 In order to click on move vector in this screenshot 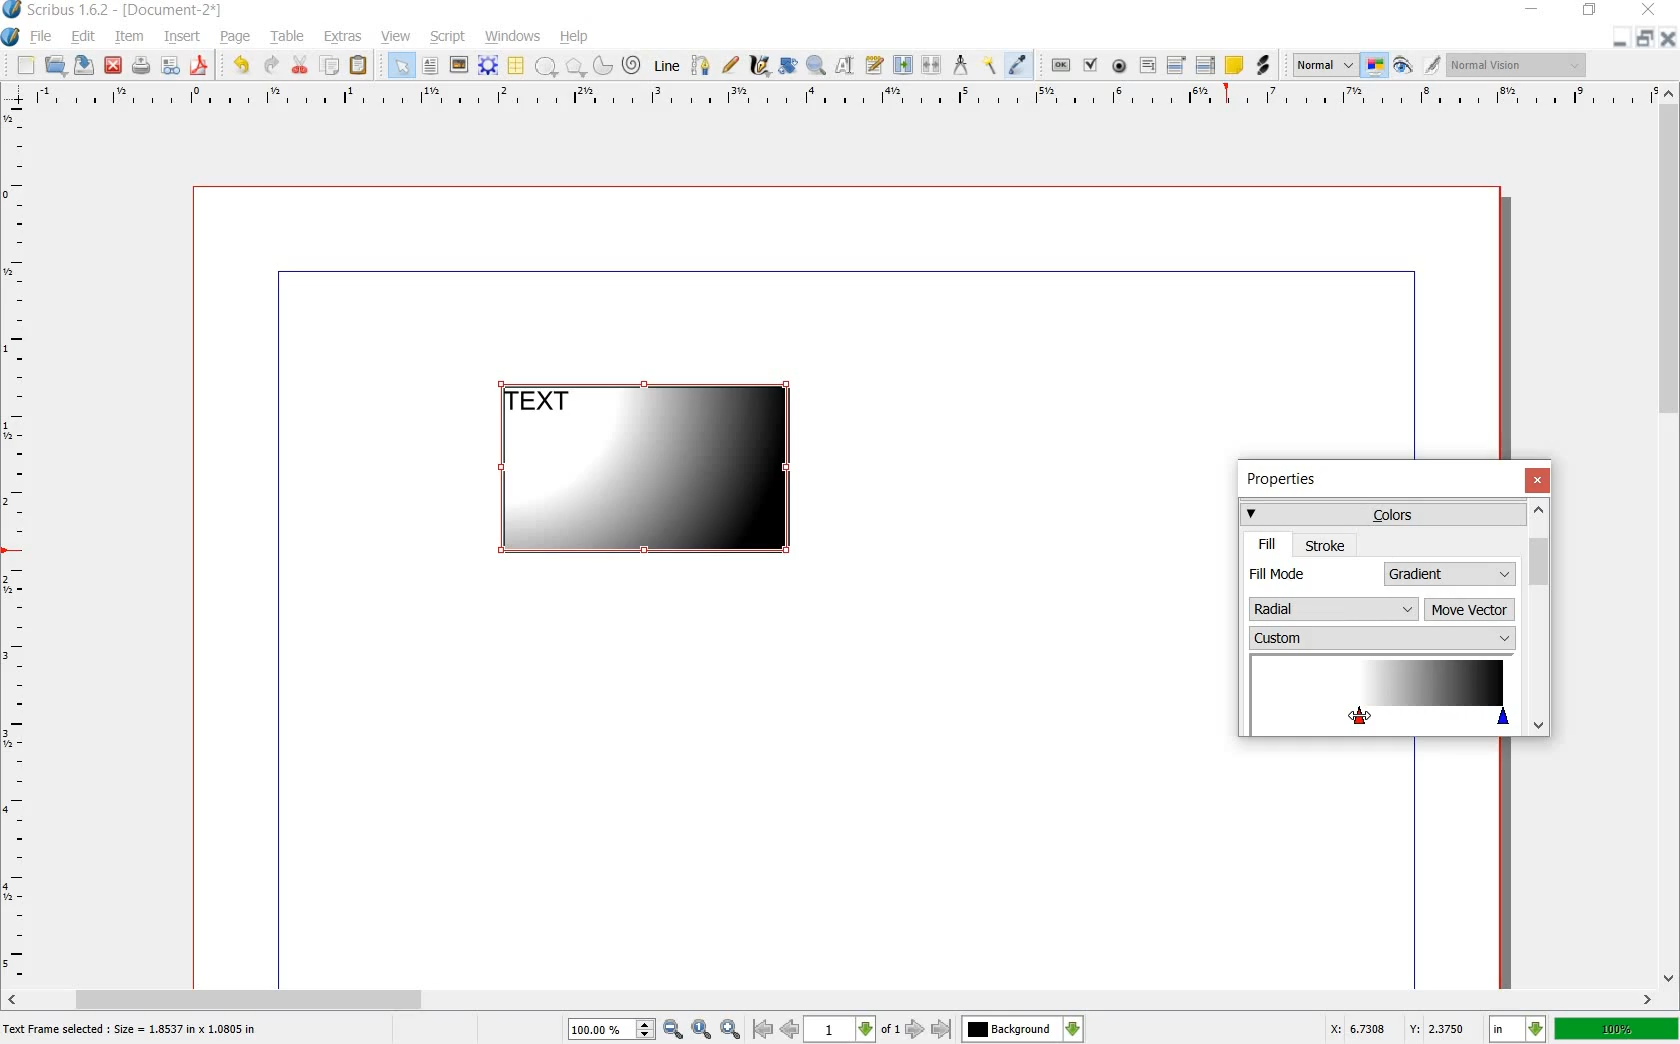, I will do `click(1470, 611)`.